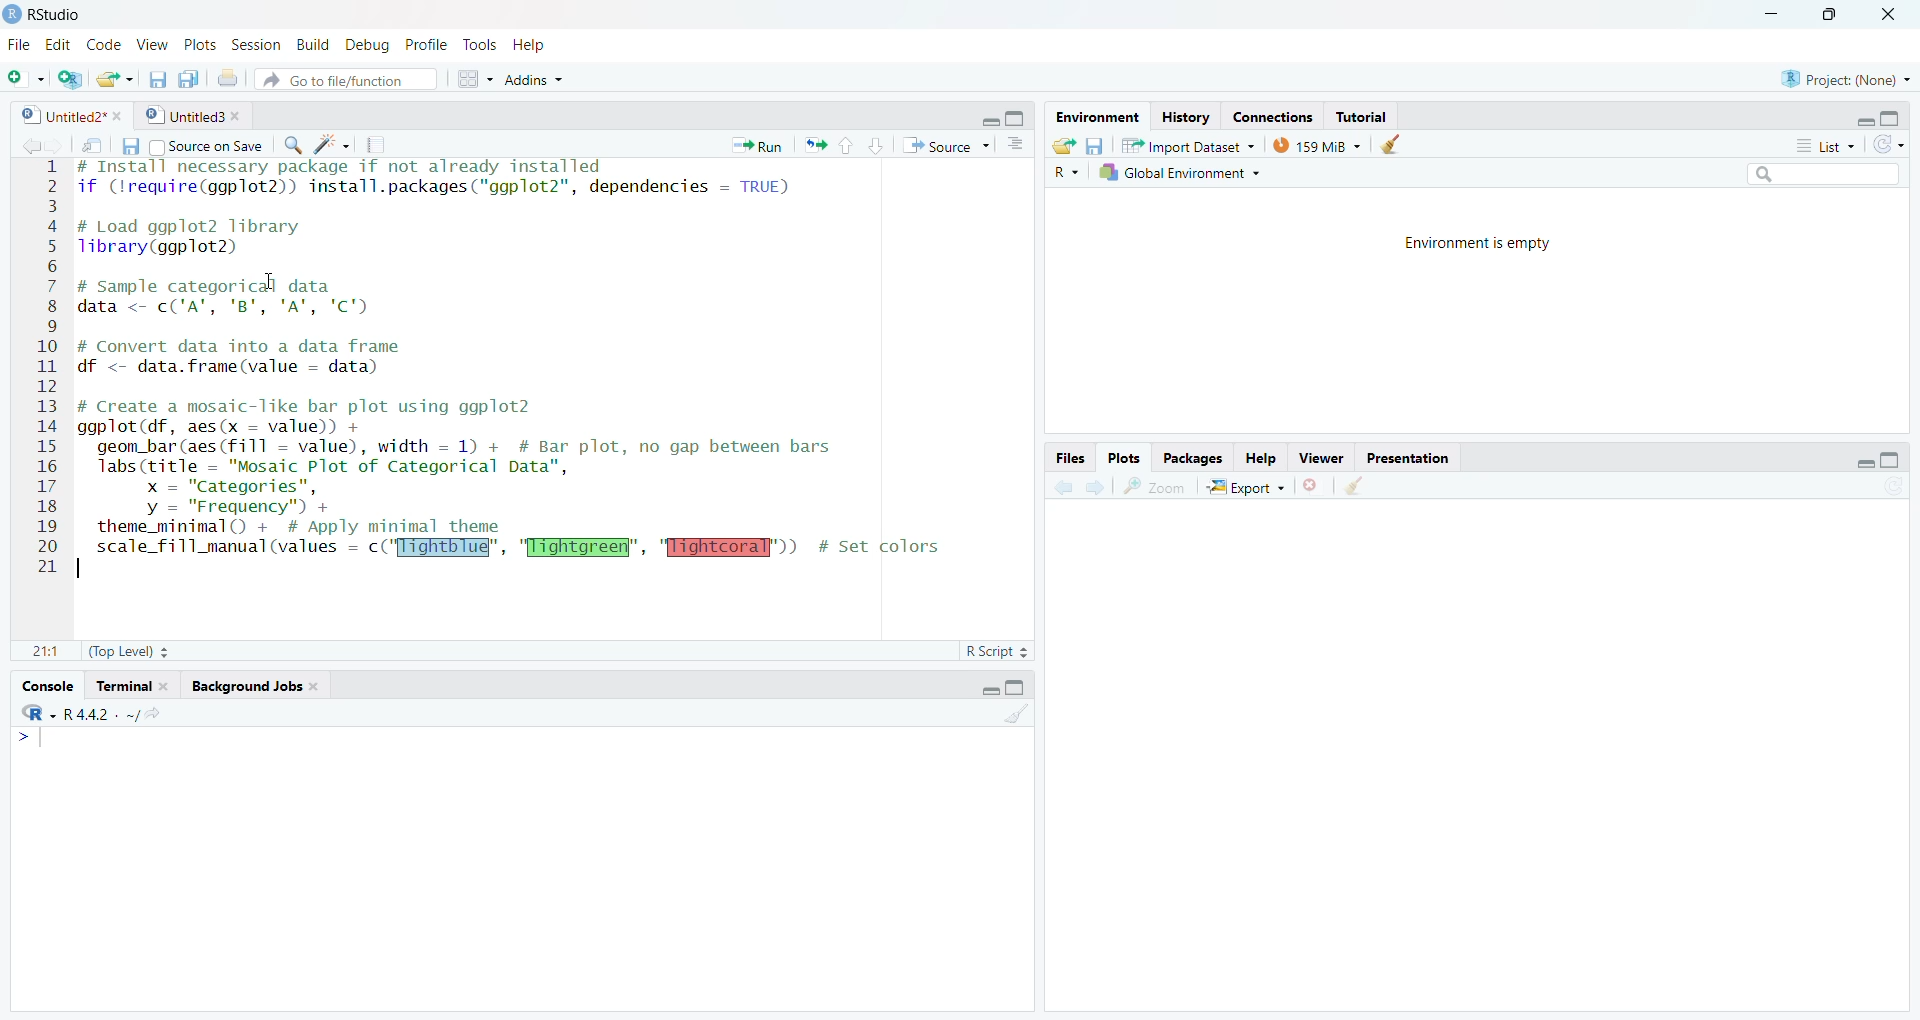 This screenshot has width=1920, height=1020. What do you see at coordinates (1839, 15) in the screenshot?
I see `Restore Down` at bounding box center [1839, 15].